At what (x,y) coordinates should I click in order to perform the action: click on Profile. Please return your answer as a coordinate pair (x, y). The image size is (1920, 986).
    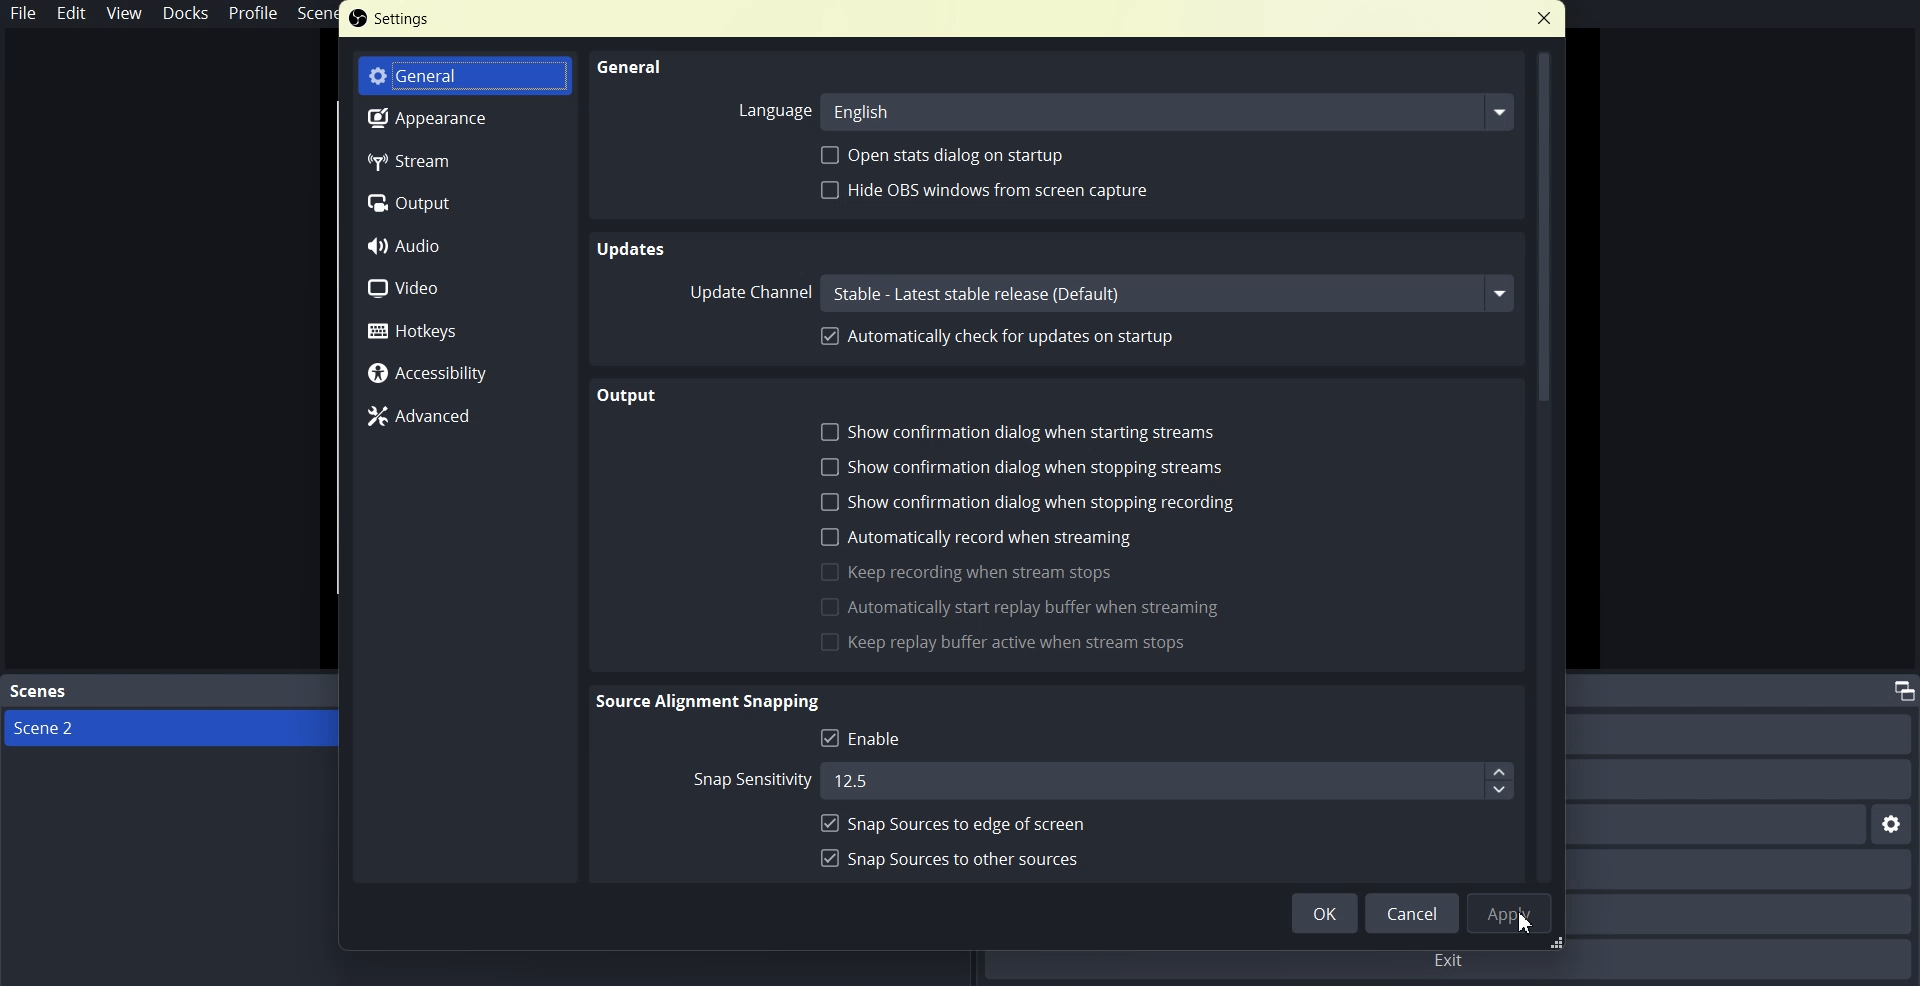
    Looking at the image, I should click on (253, 14).